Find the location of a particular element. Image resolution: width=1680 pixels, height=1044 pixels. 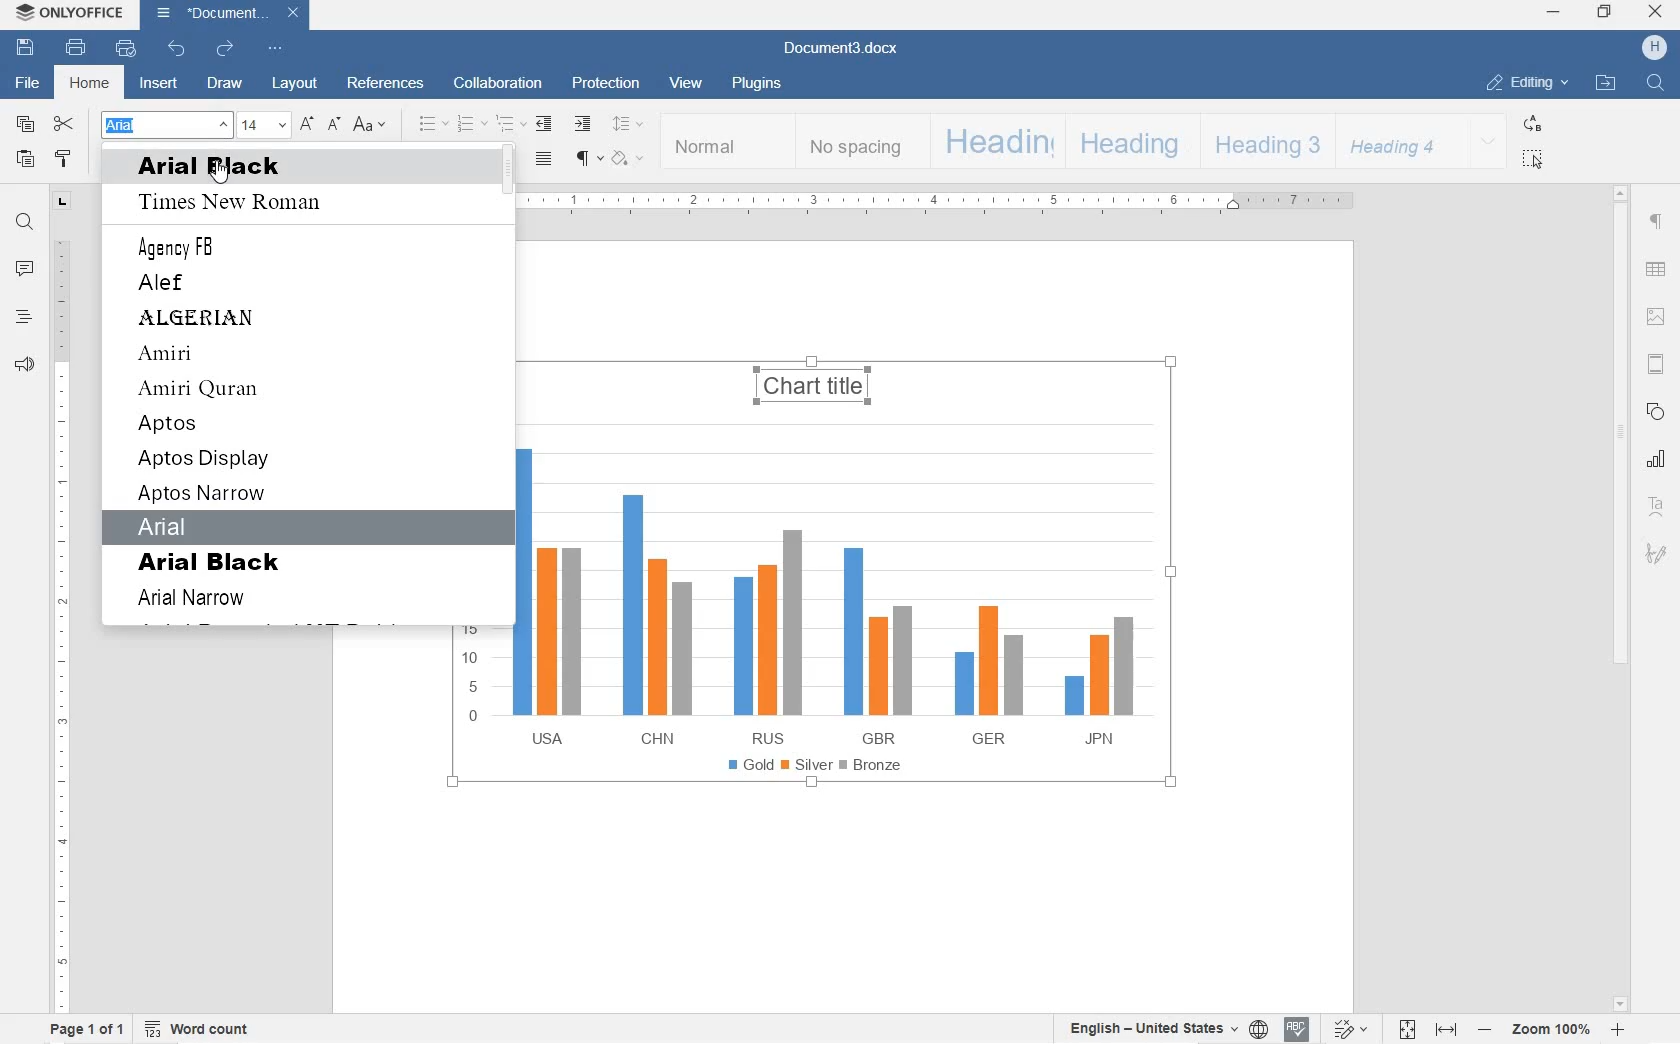

RESTORE is located at coordinates (1607, 13).